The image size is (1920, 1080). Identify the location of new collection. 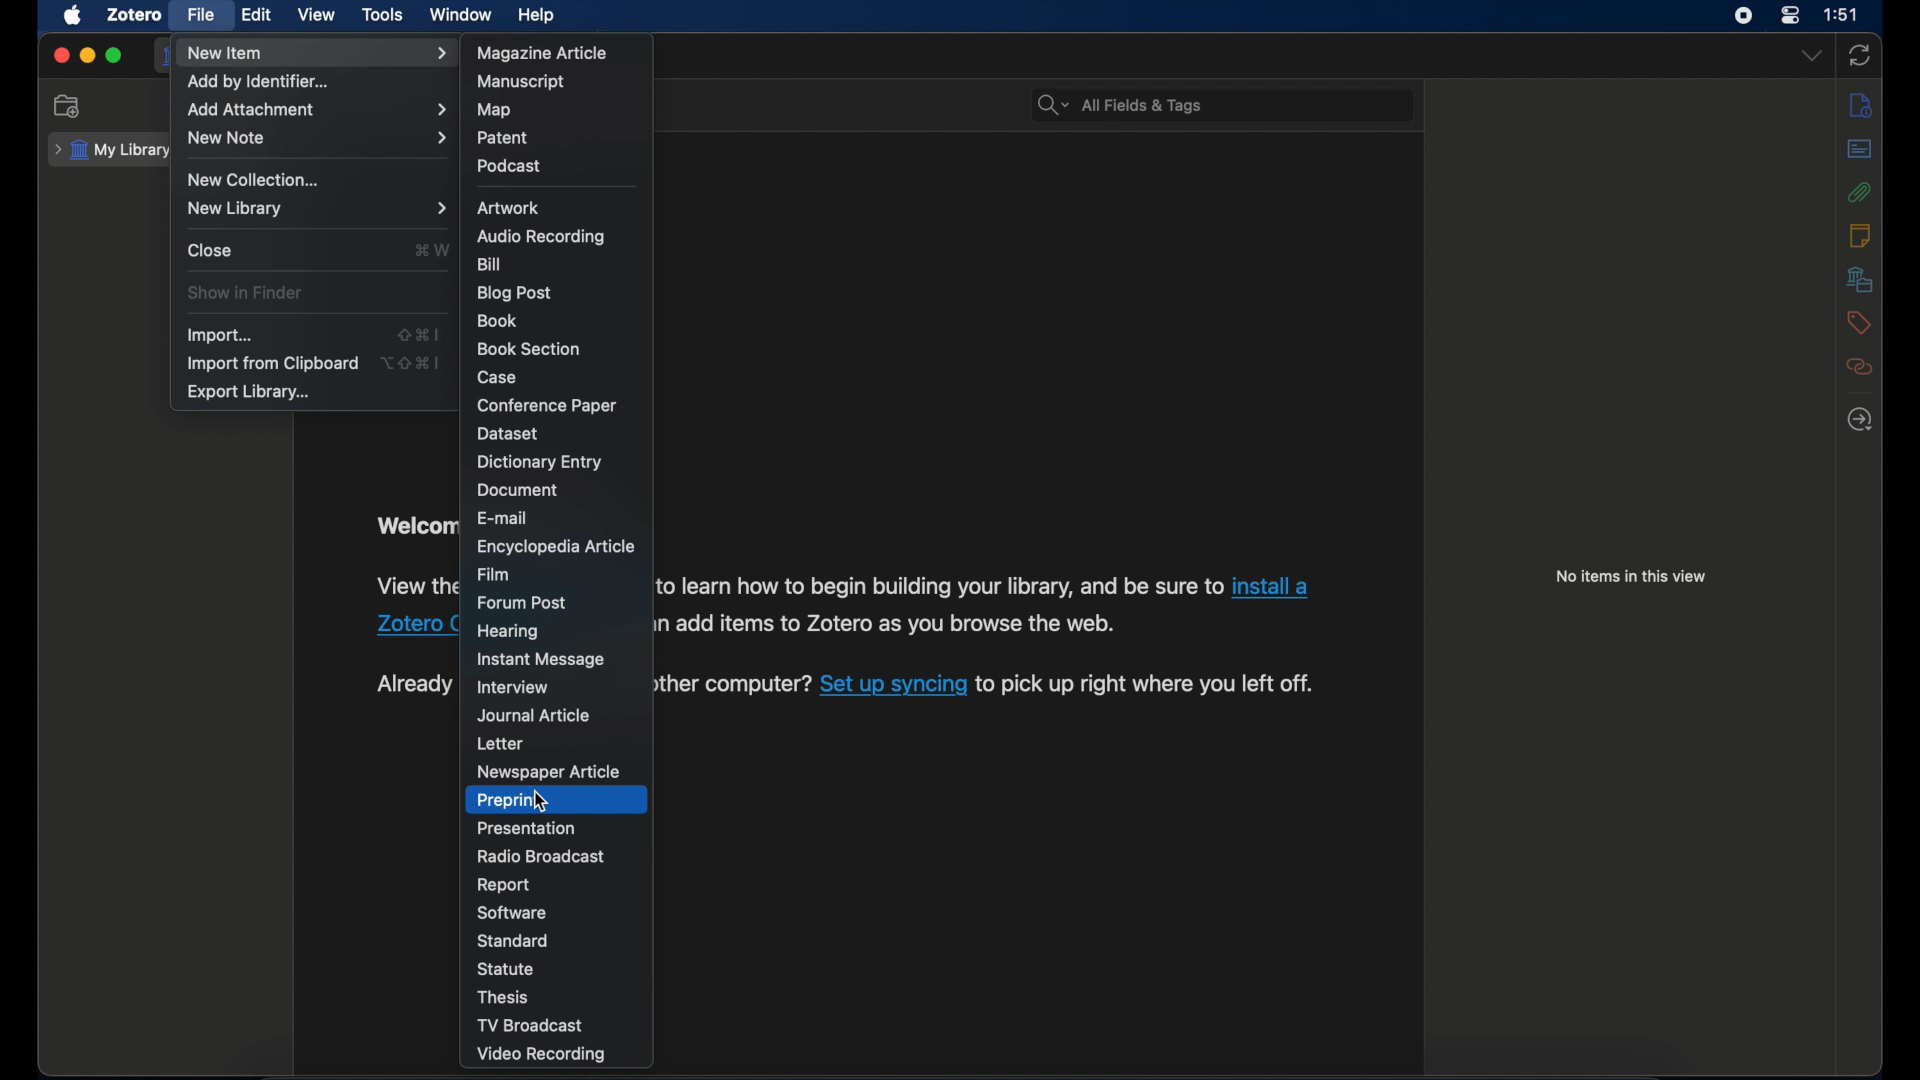
(257, 179).